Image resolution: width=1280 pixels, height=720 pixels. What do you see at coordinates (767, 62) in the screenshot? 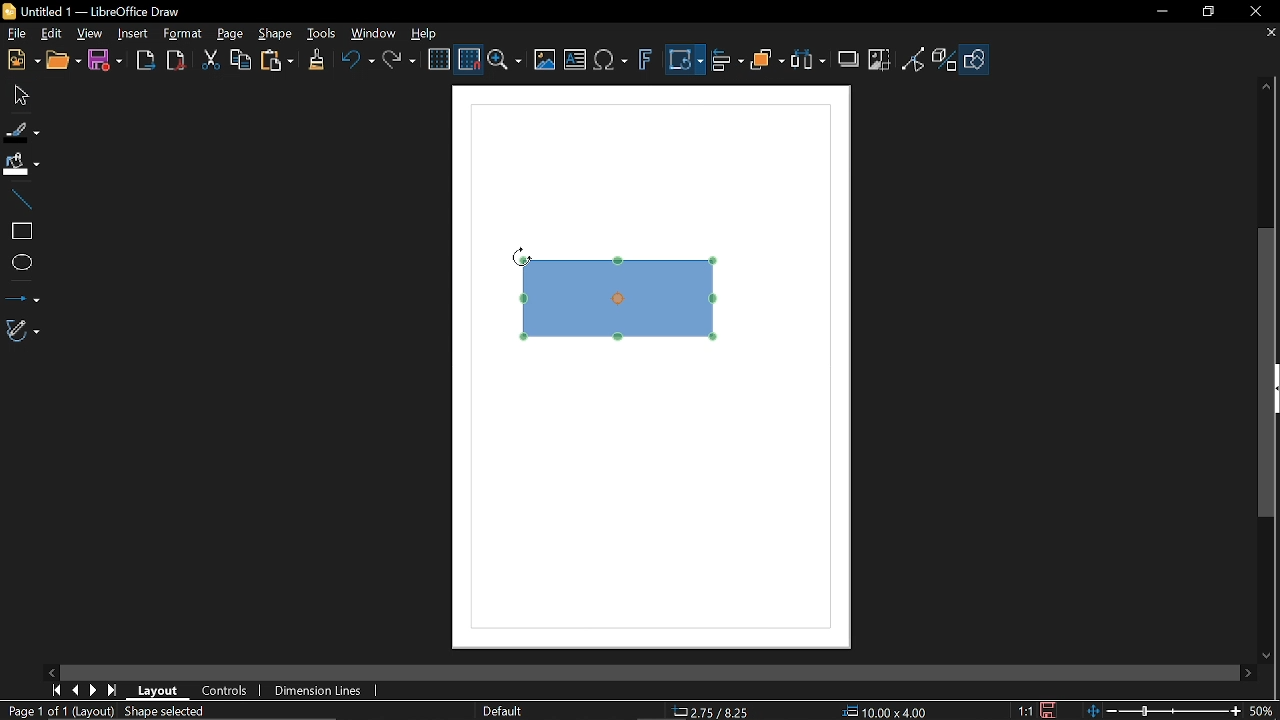
I see `Arrange` at bounding box center [767, 62].